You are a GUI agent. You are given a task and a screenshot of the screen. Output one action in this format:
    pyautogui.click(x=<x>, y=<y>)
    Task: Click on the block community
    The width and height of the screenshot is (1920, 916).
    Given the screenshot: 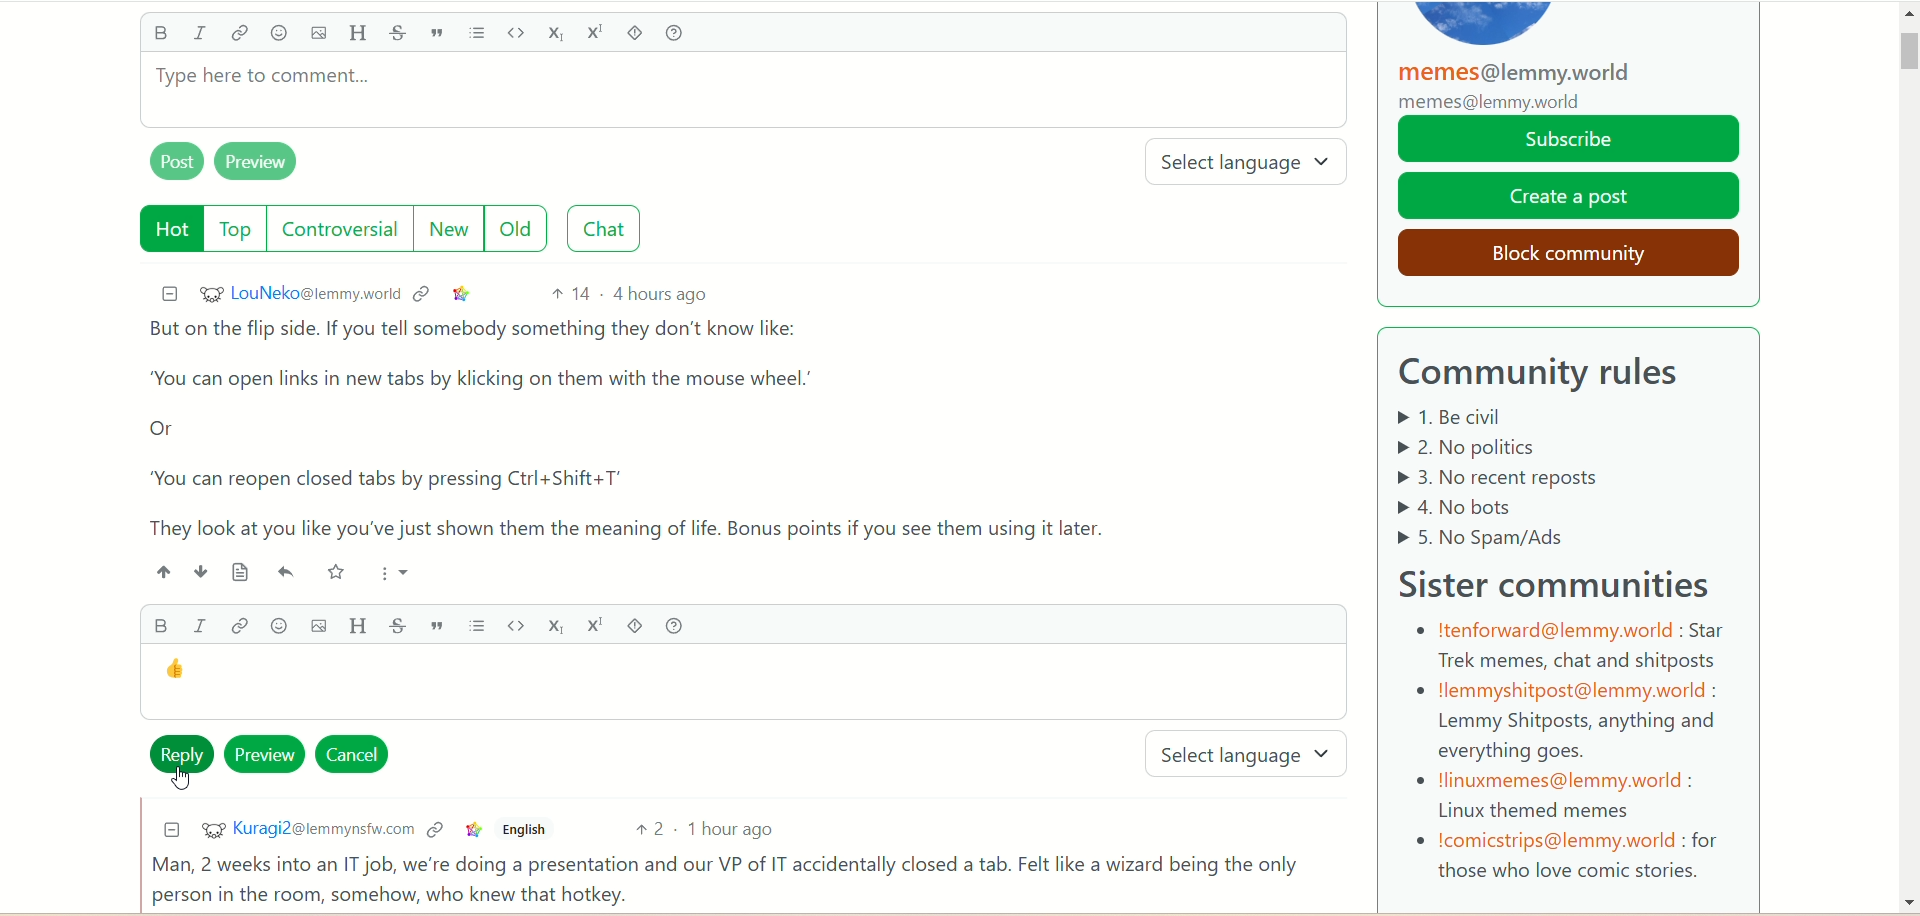 What is the action you would take?
    pyautogui.click(x=1561, y=250)
    